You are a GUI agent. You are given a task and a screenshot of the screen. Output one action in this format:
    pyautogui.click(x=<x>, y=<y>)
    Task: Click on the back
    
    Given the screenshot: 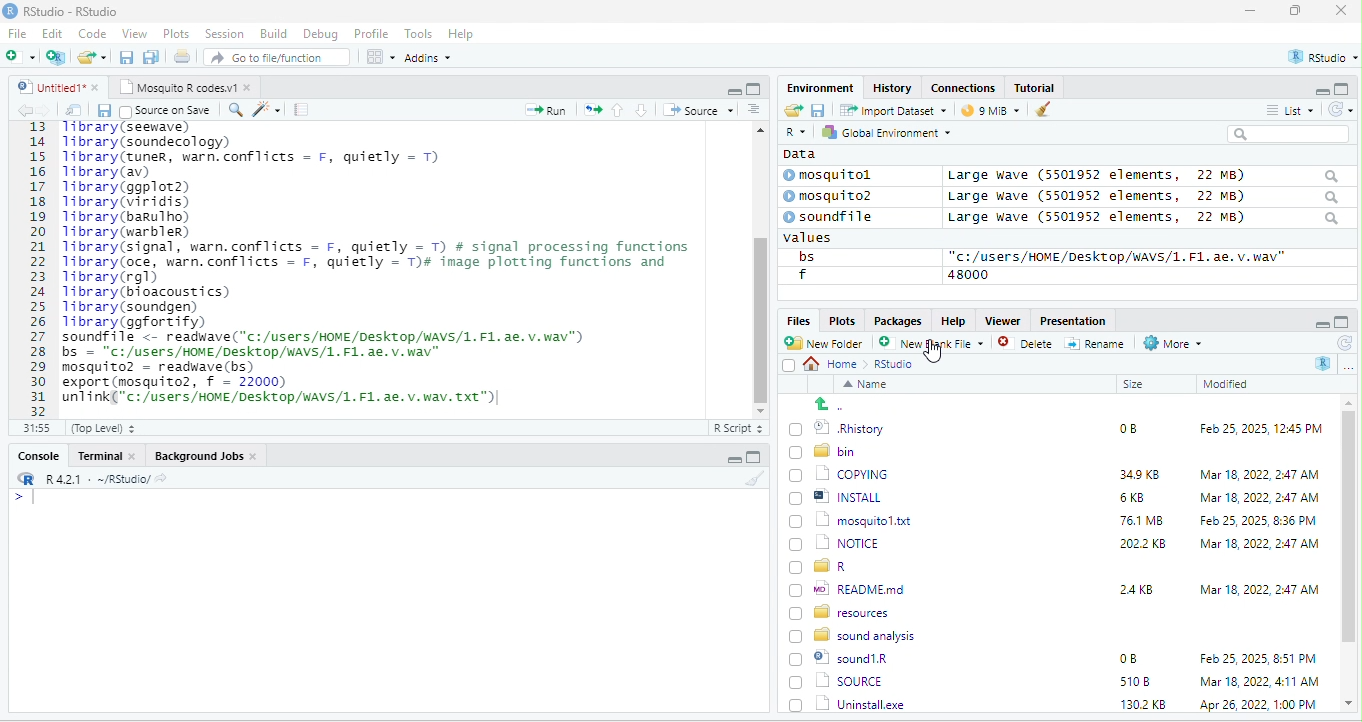 What is the action you would take?
    pyautogui.click(x=28, y=111)
    